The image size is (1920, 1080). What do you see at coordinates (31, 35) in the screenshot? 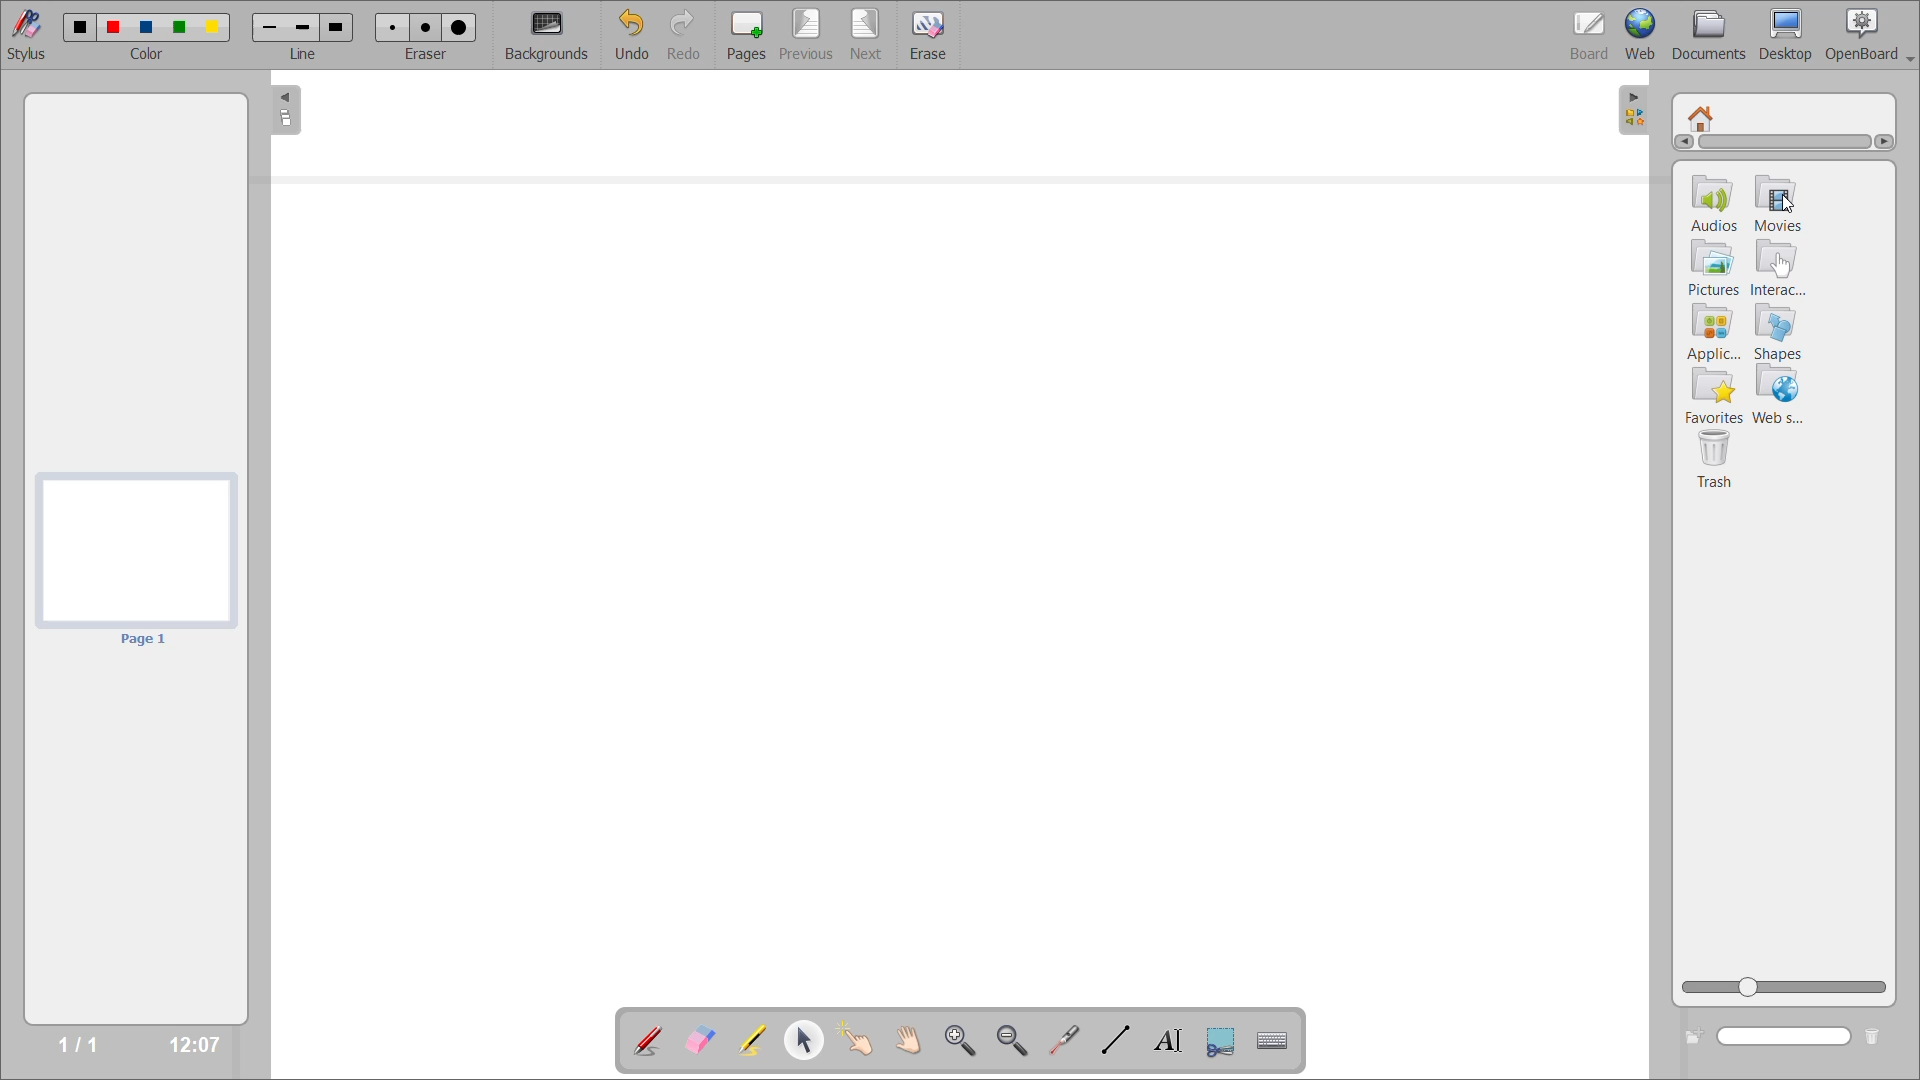
I see `stylus` at bounding box center [31, 35].